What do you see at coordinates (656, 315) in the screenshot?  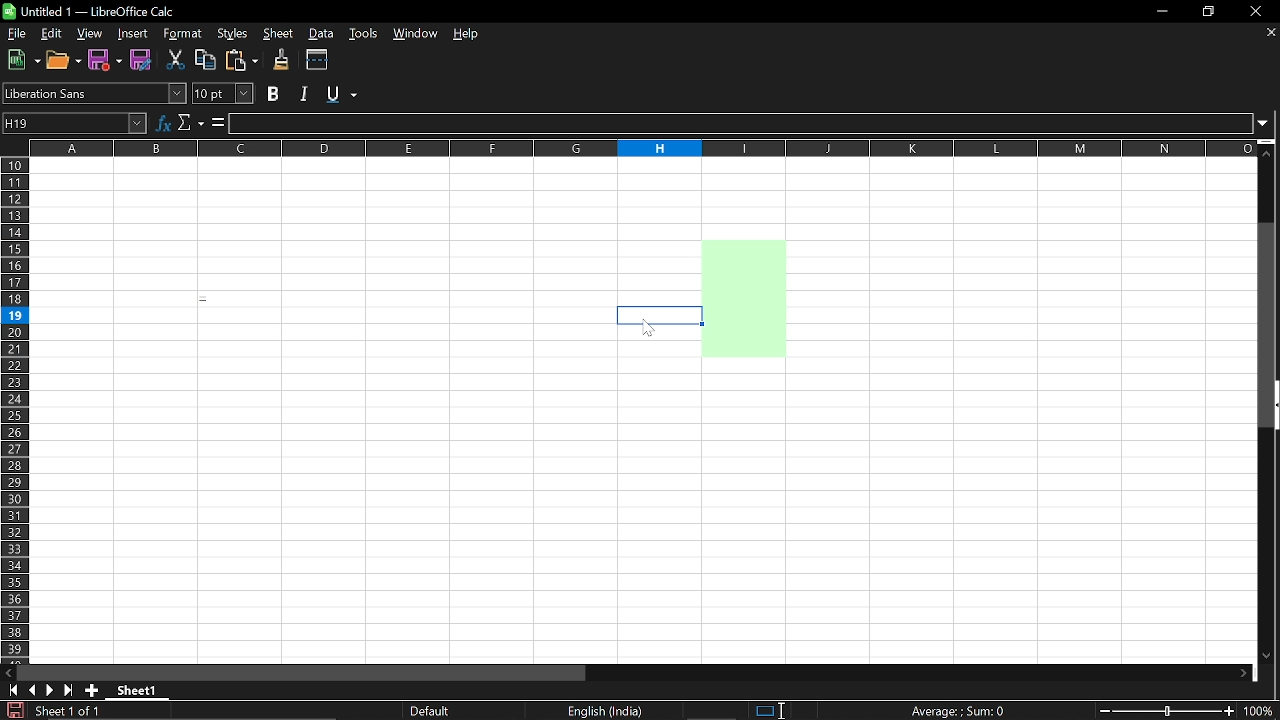 I see `Selected cell` at bounding box center [656, 315].